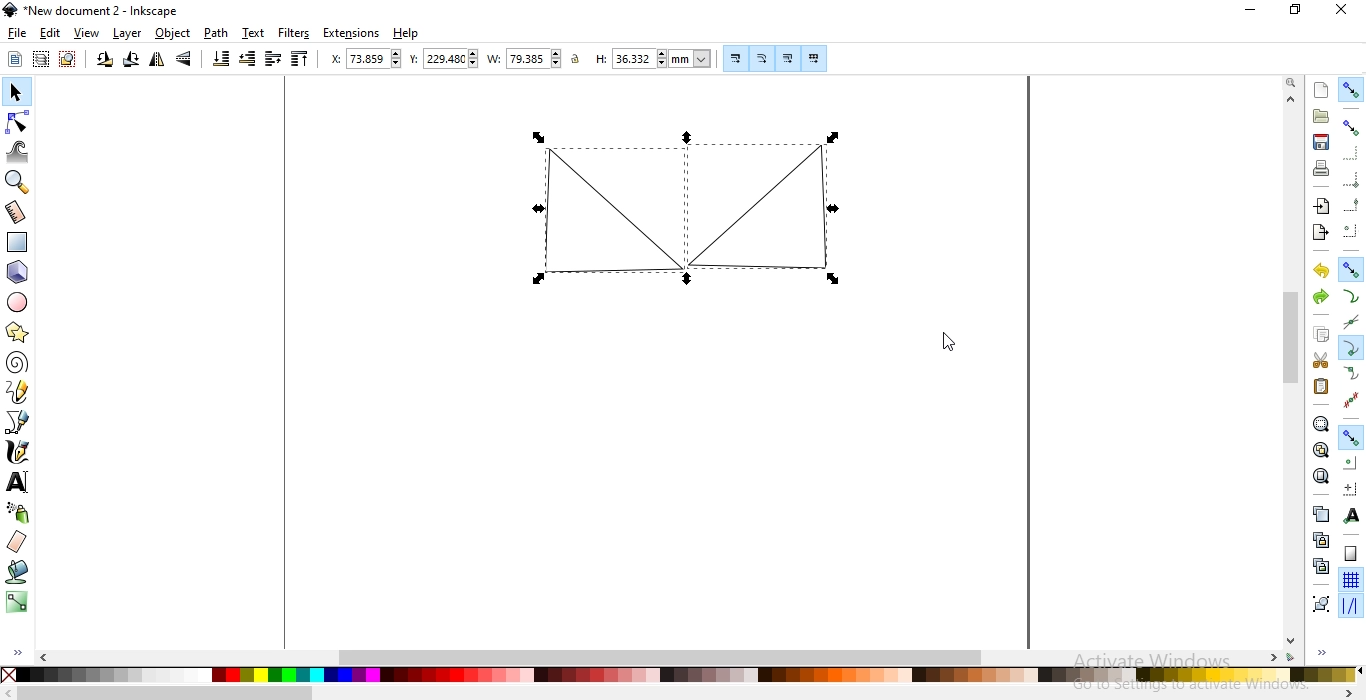 The height and width of the screenshot is (700, 1366). What do you see at coordinates (18, 454) in the screenshot?
I see `draw calligraphic or brush strokes` at bounding box center [18, 454].